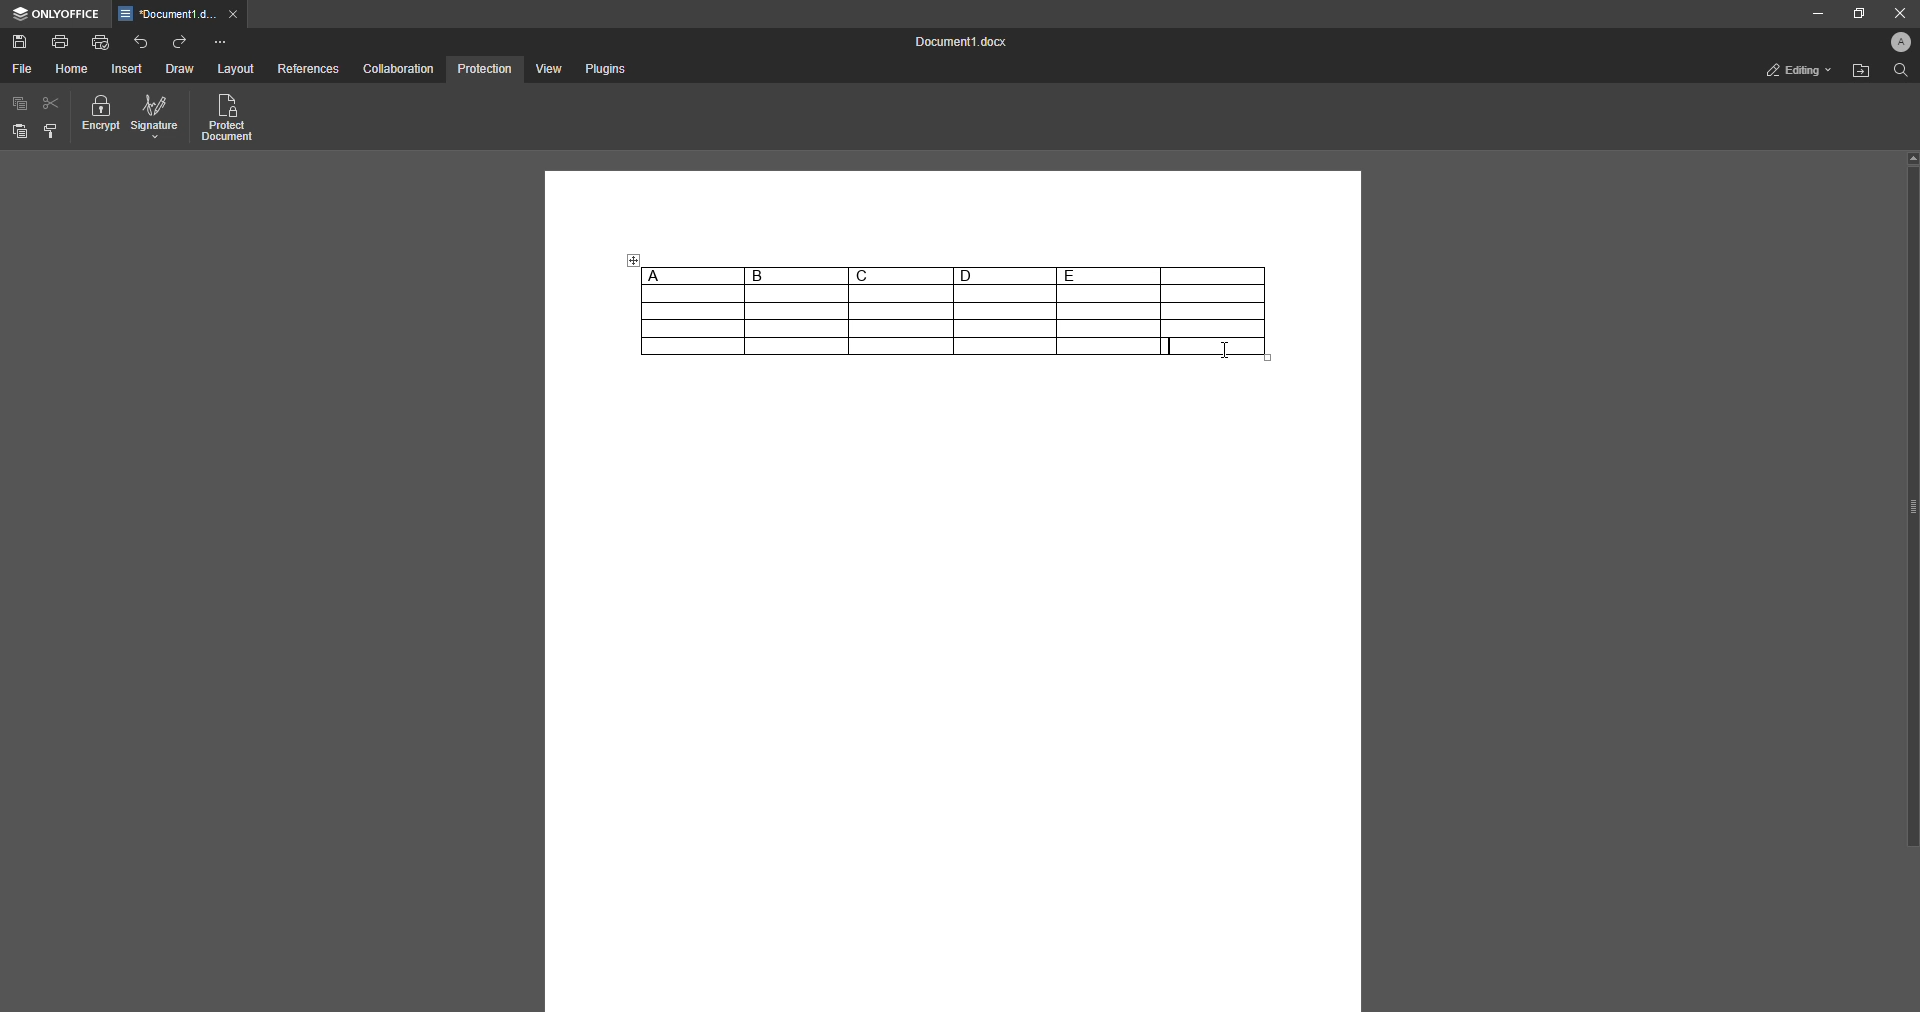 This screenshot has width=1920, height=1012. What do you see at coordinates (155, 118) in the screenshot?
I see `Signature` at bounding box center [155, 118].